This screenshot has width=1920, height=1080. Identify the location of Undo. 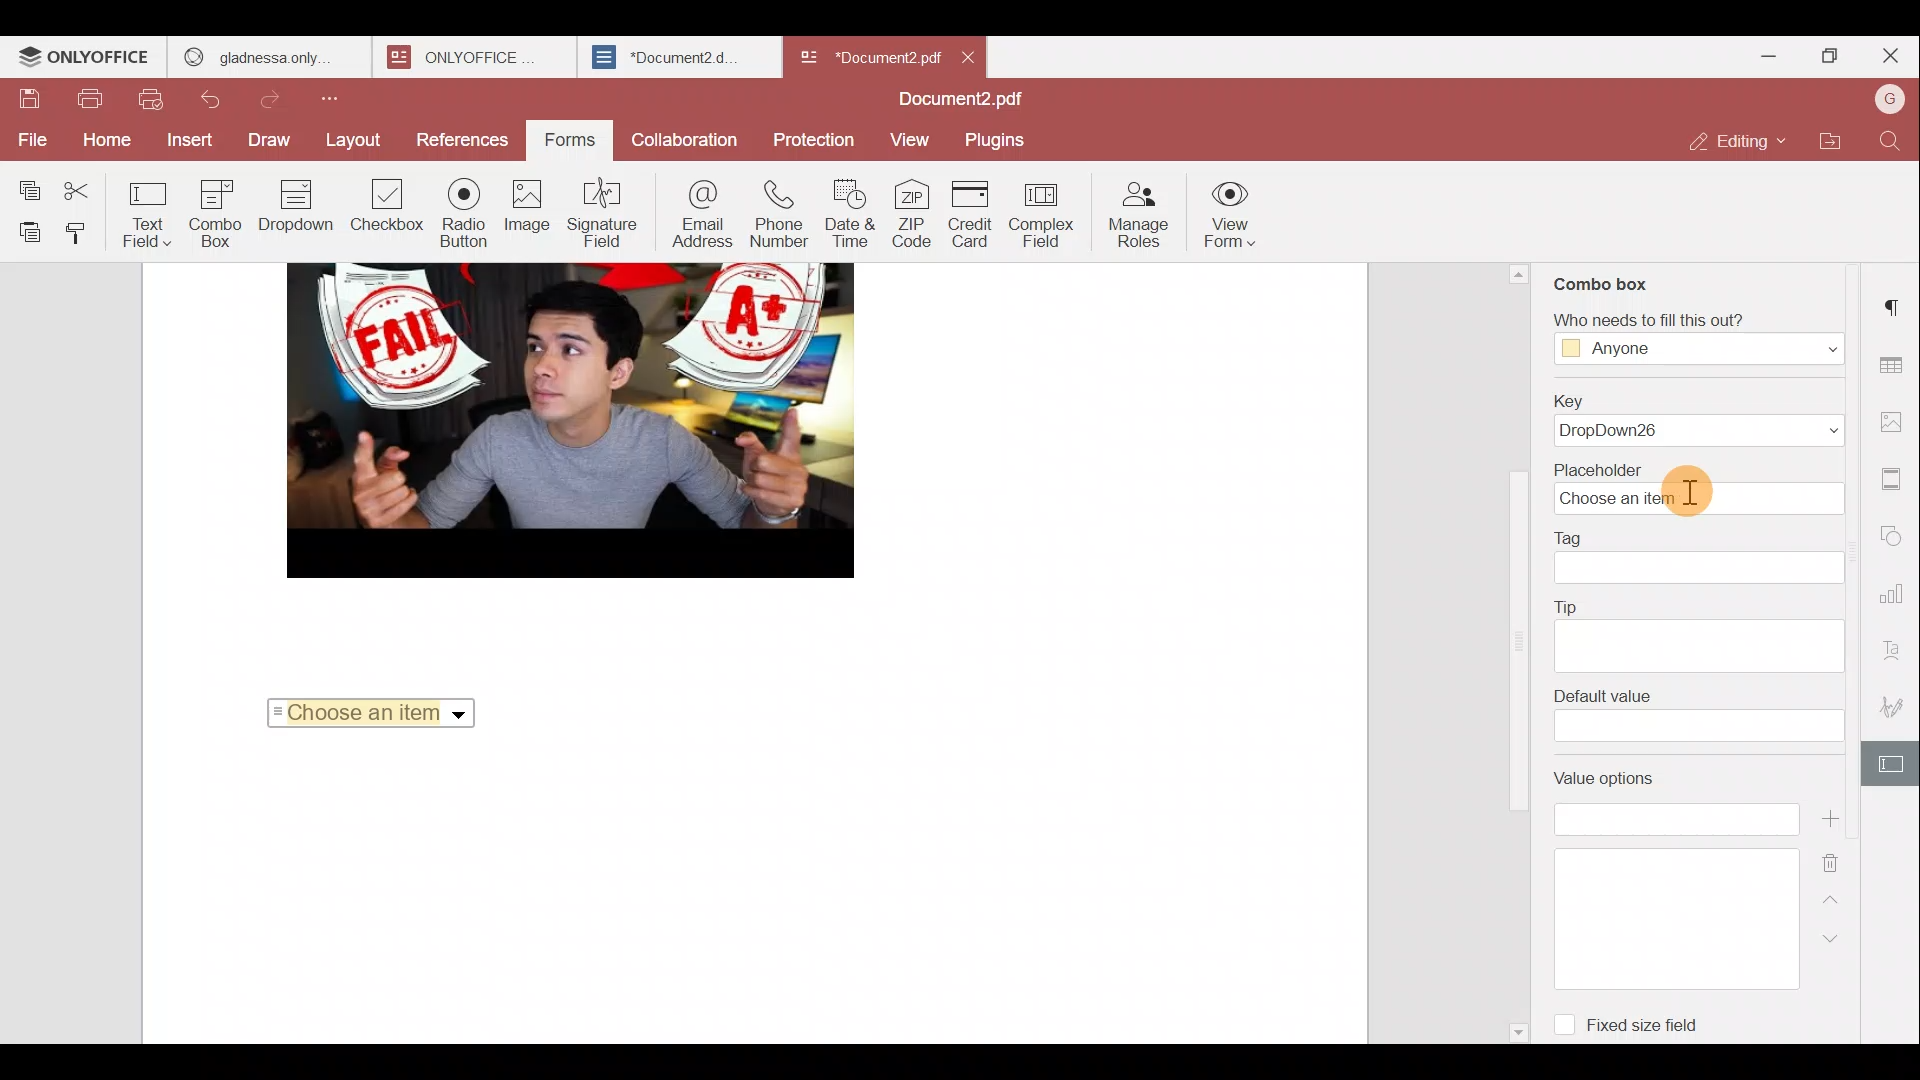
(216, 99).